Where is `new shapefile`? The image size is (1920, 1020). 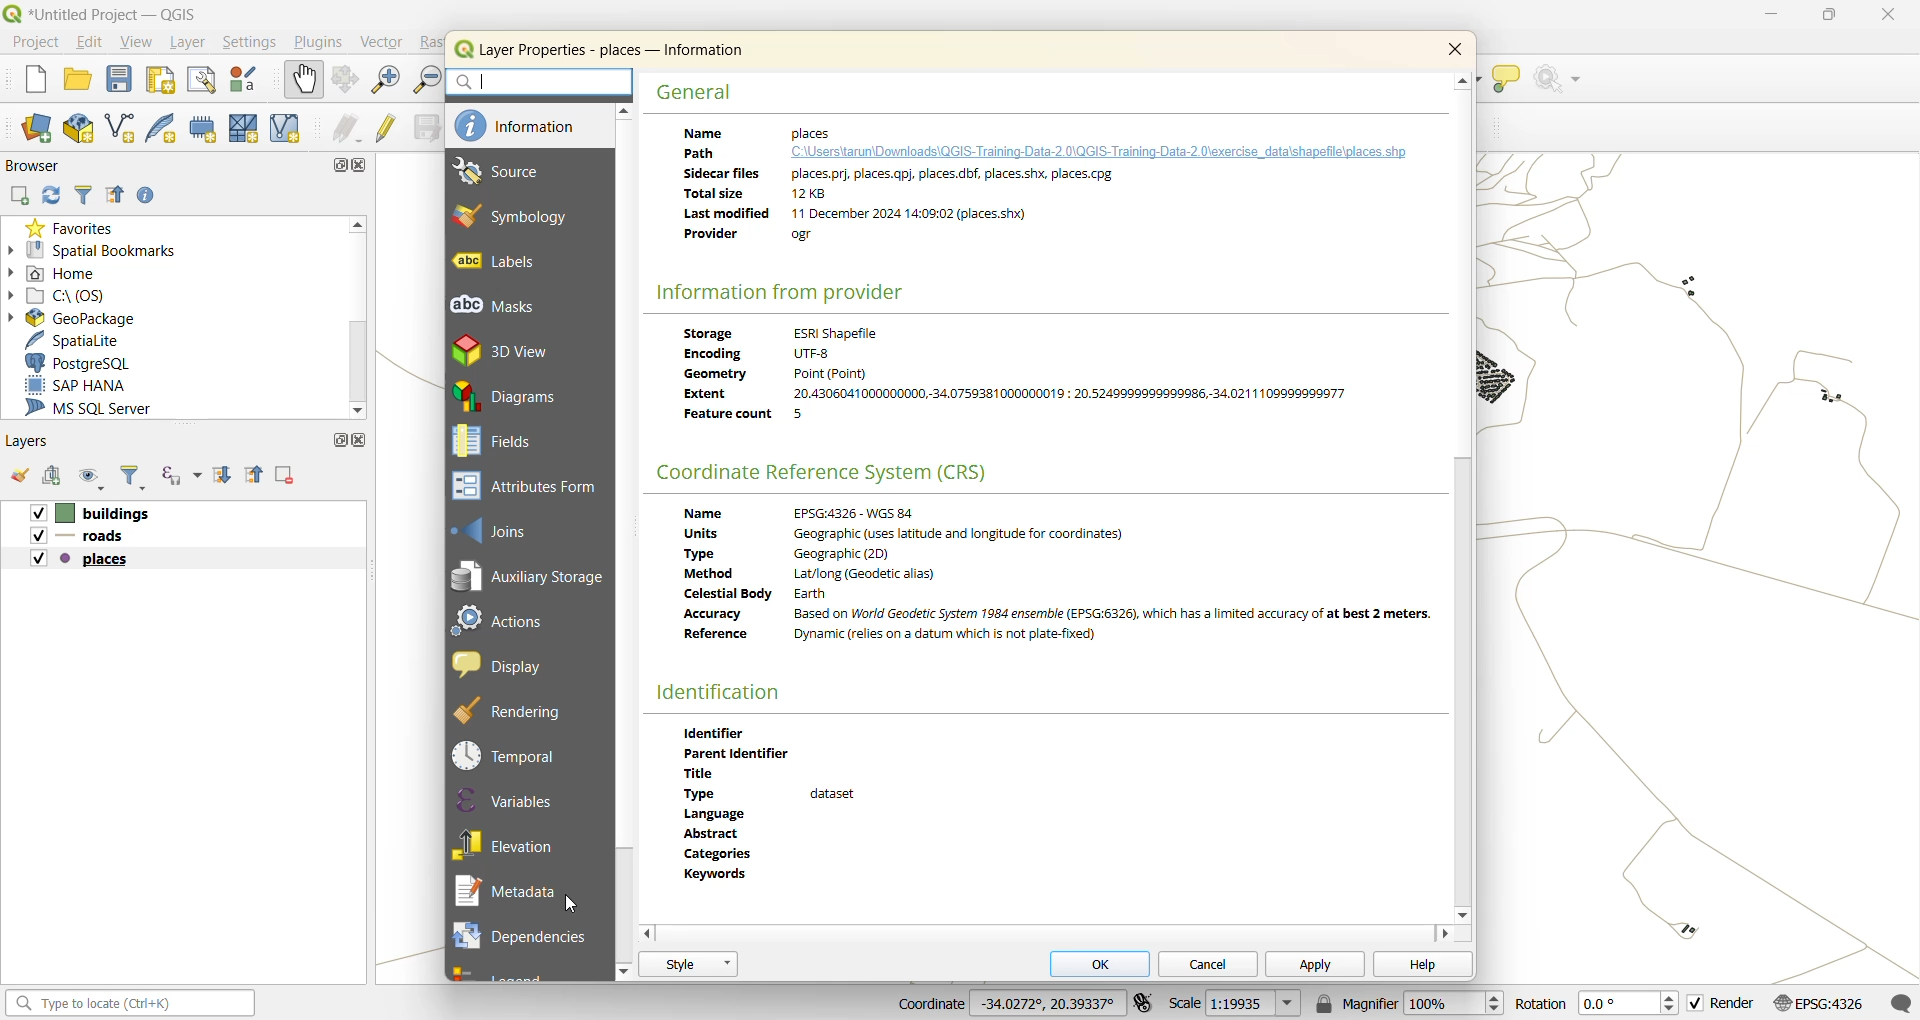
new shapefile is located at coordinates (127, 128).